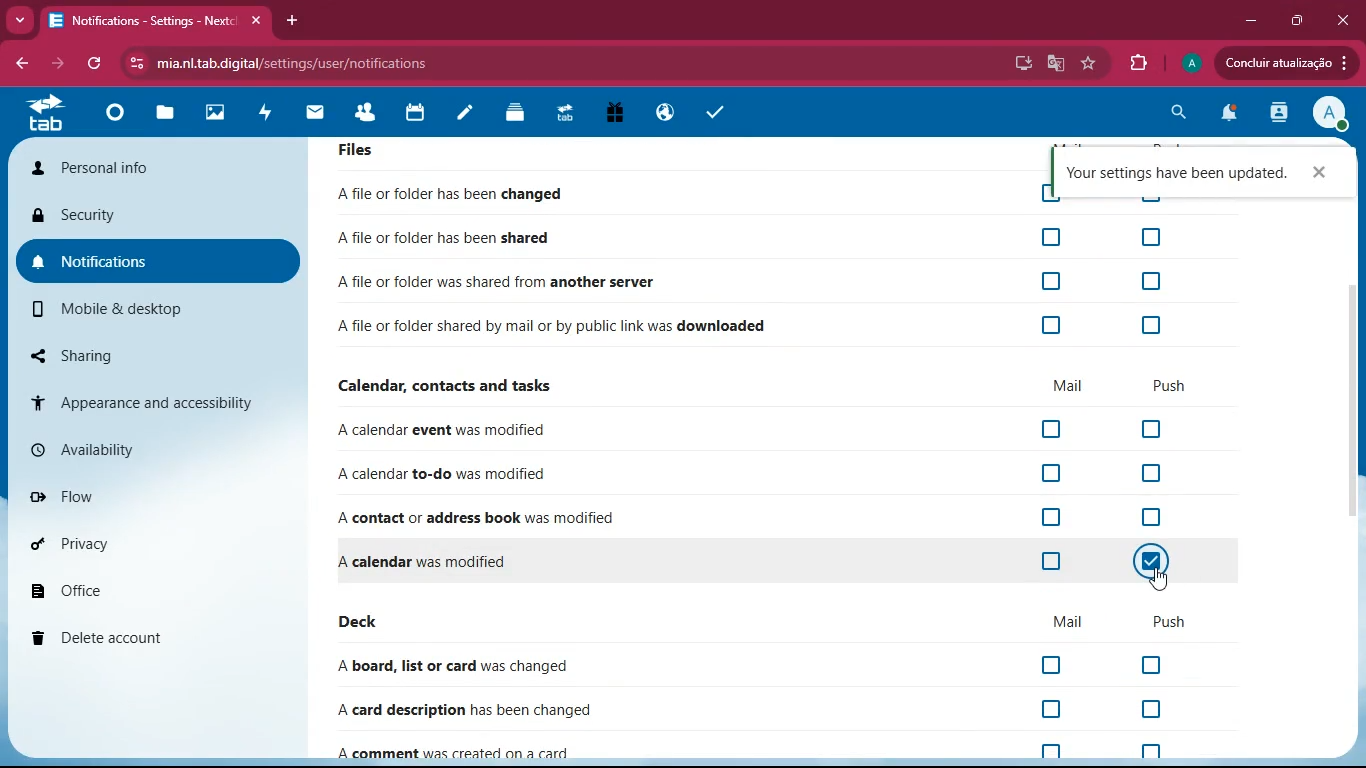 This screenshot has width=1366, height=768. I want to click on off, so click(1048, 748).